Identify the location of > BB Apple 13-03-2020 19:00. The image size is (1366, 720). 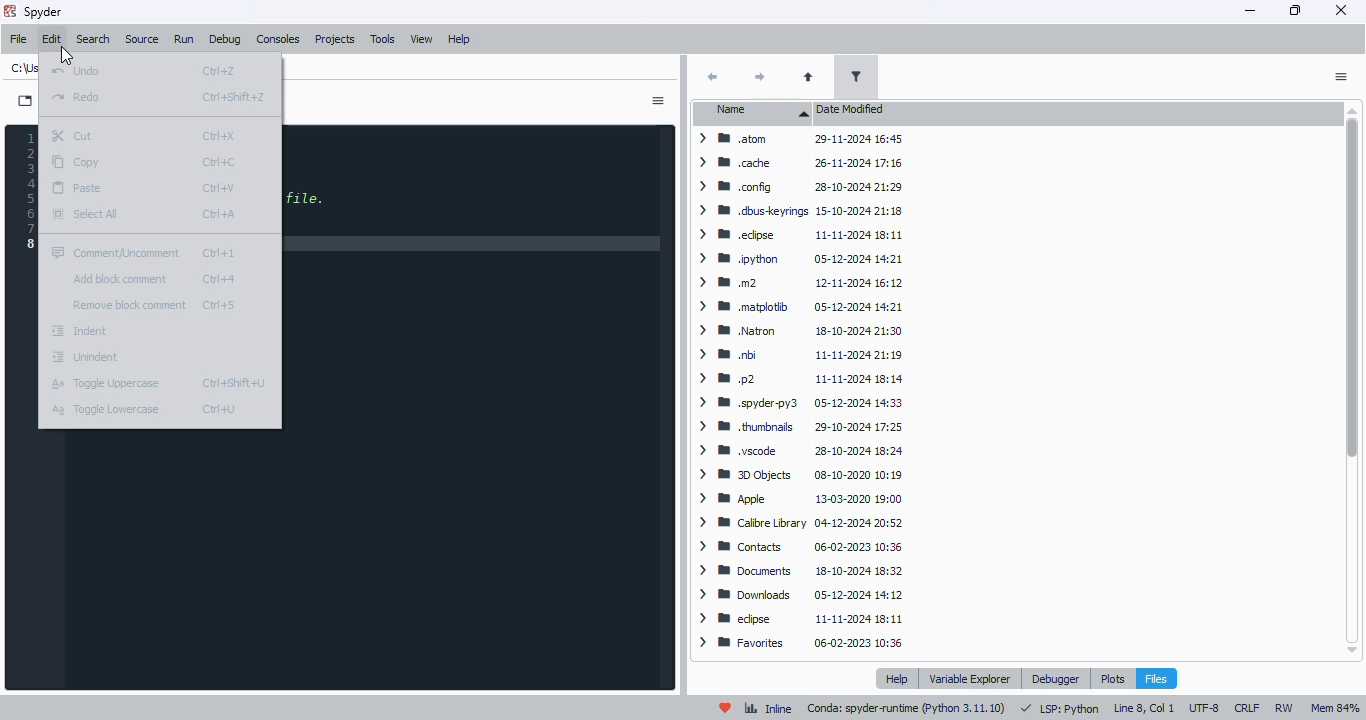
(800, 500).